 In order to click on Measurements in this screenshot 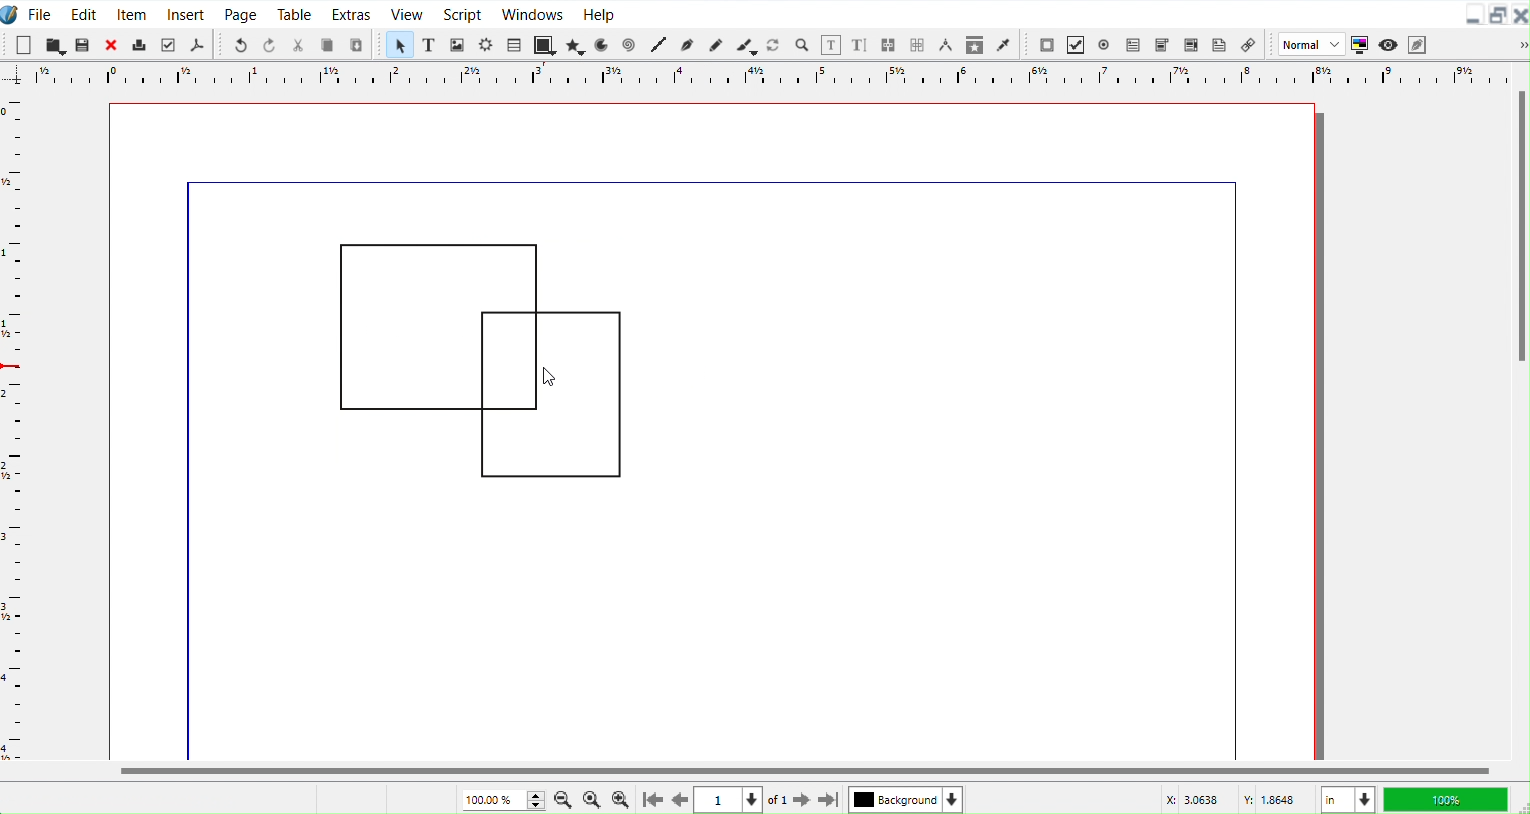, I will do `click(947, 46)`.